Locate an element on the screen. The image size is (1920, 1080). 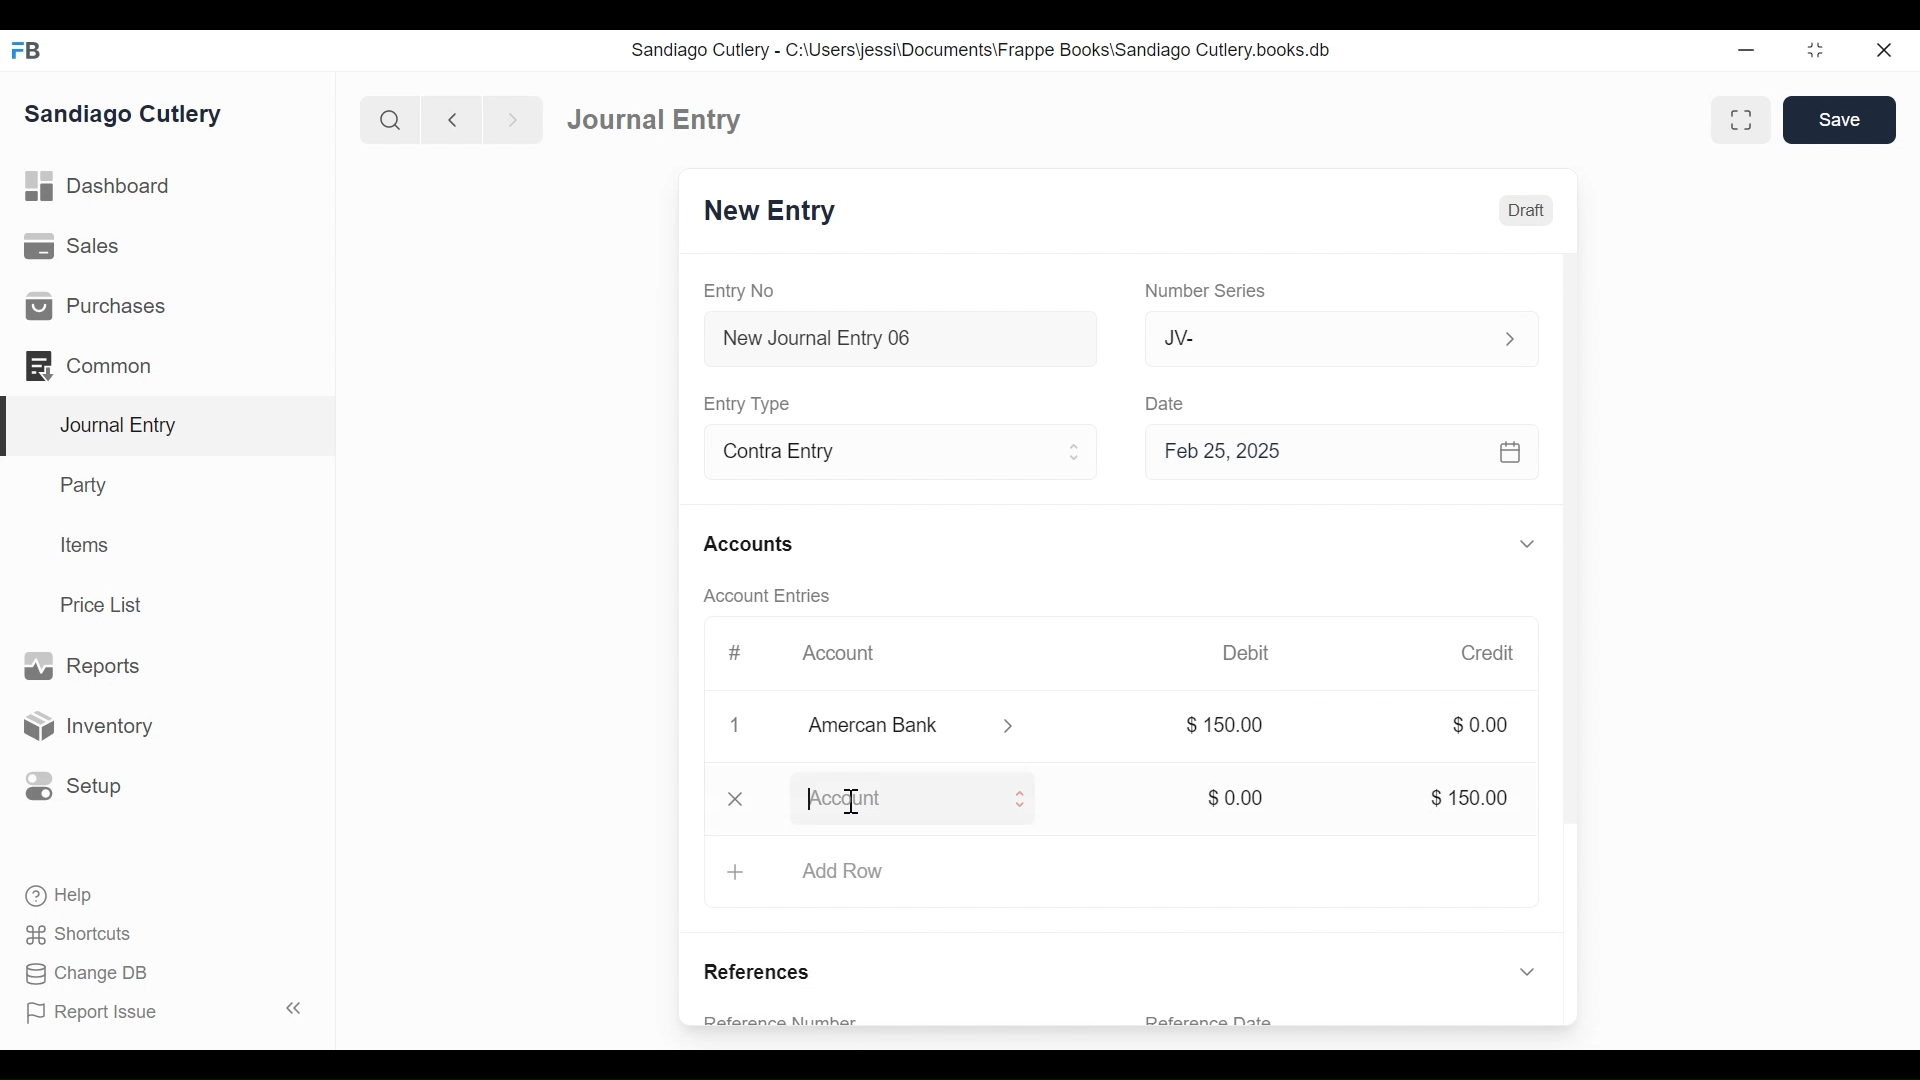
+ is located at coordinates (735, 871).